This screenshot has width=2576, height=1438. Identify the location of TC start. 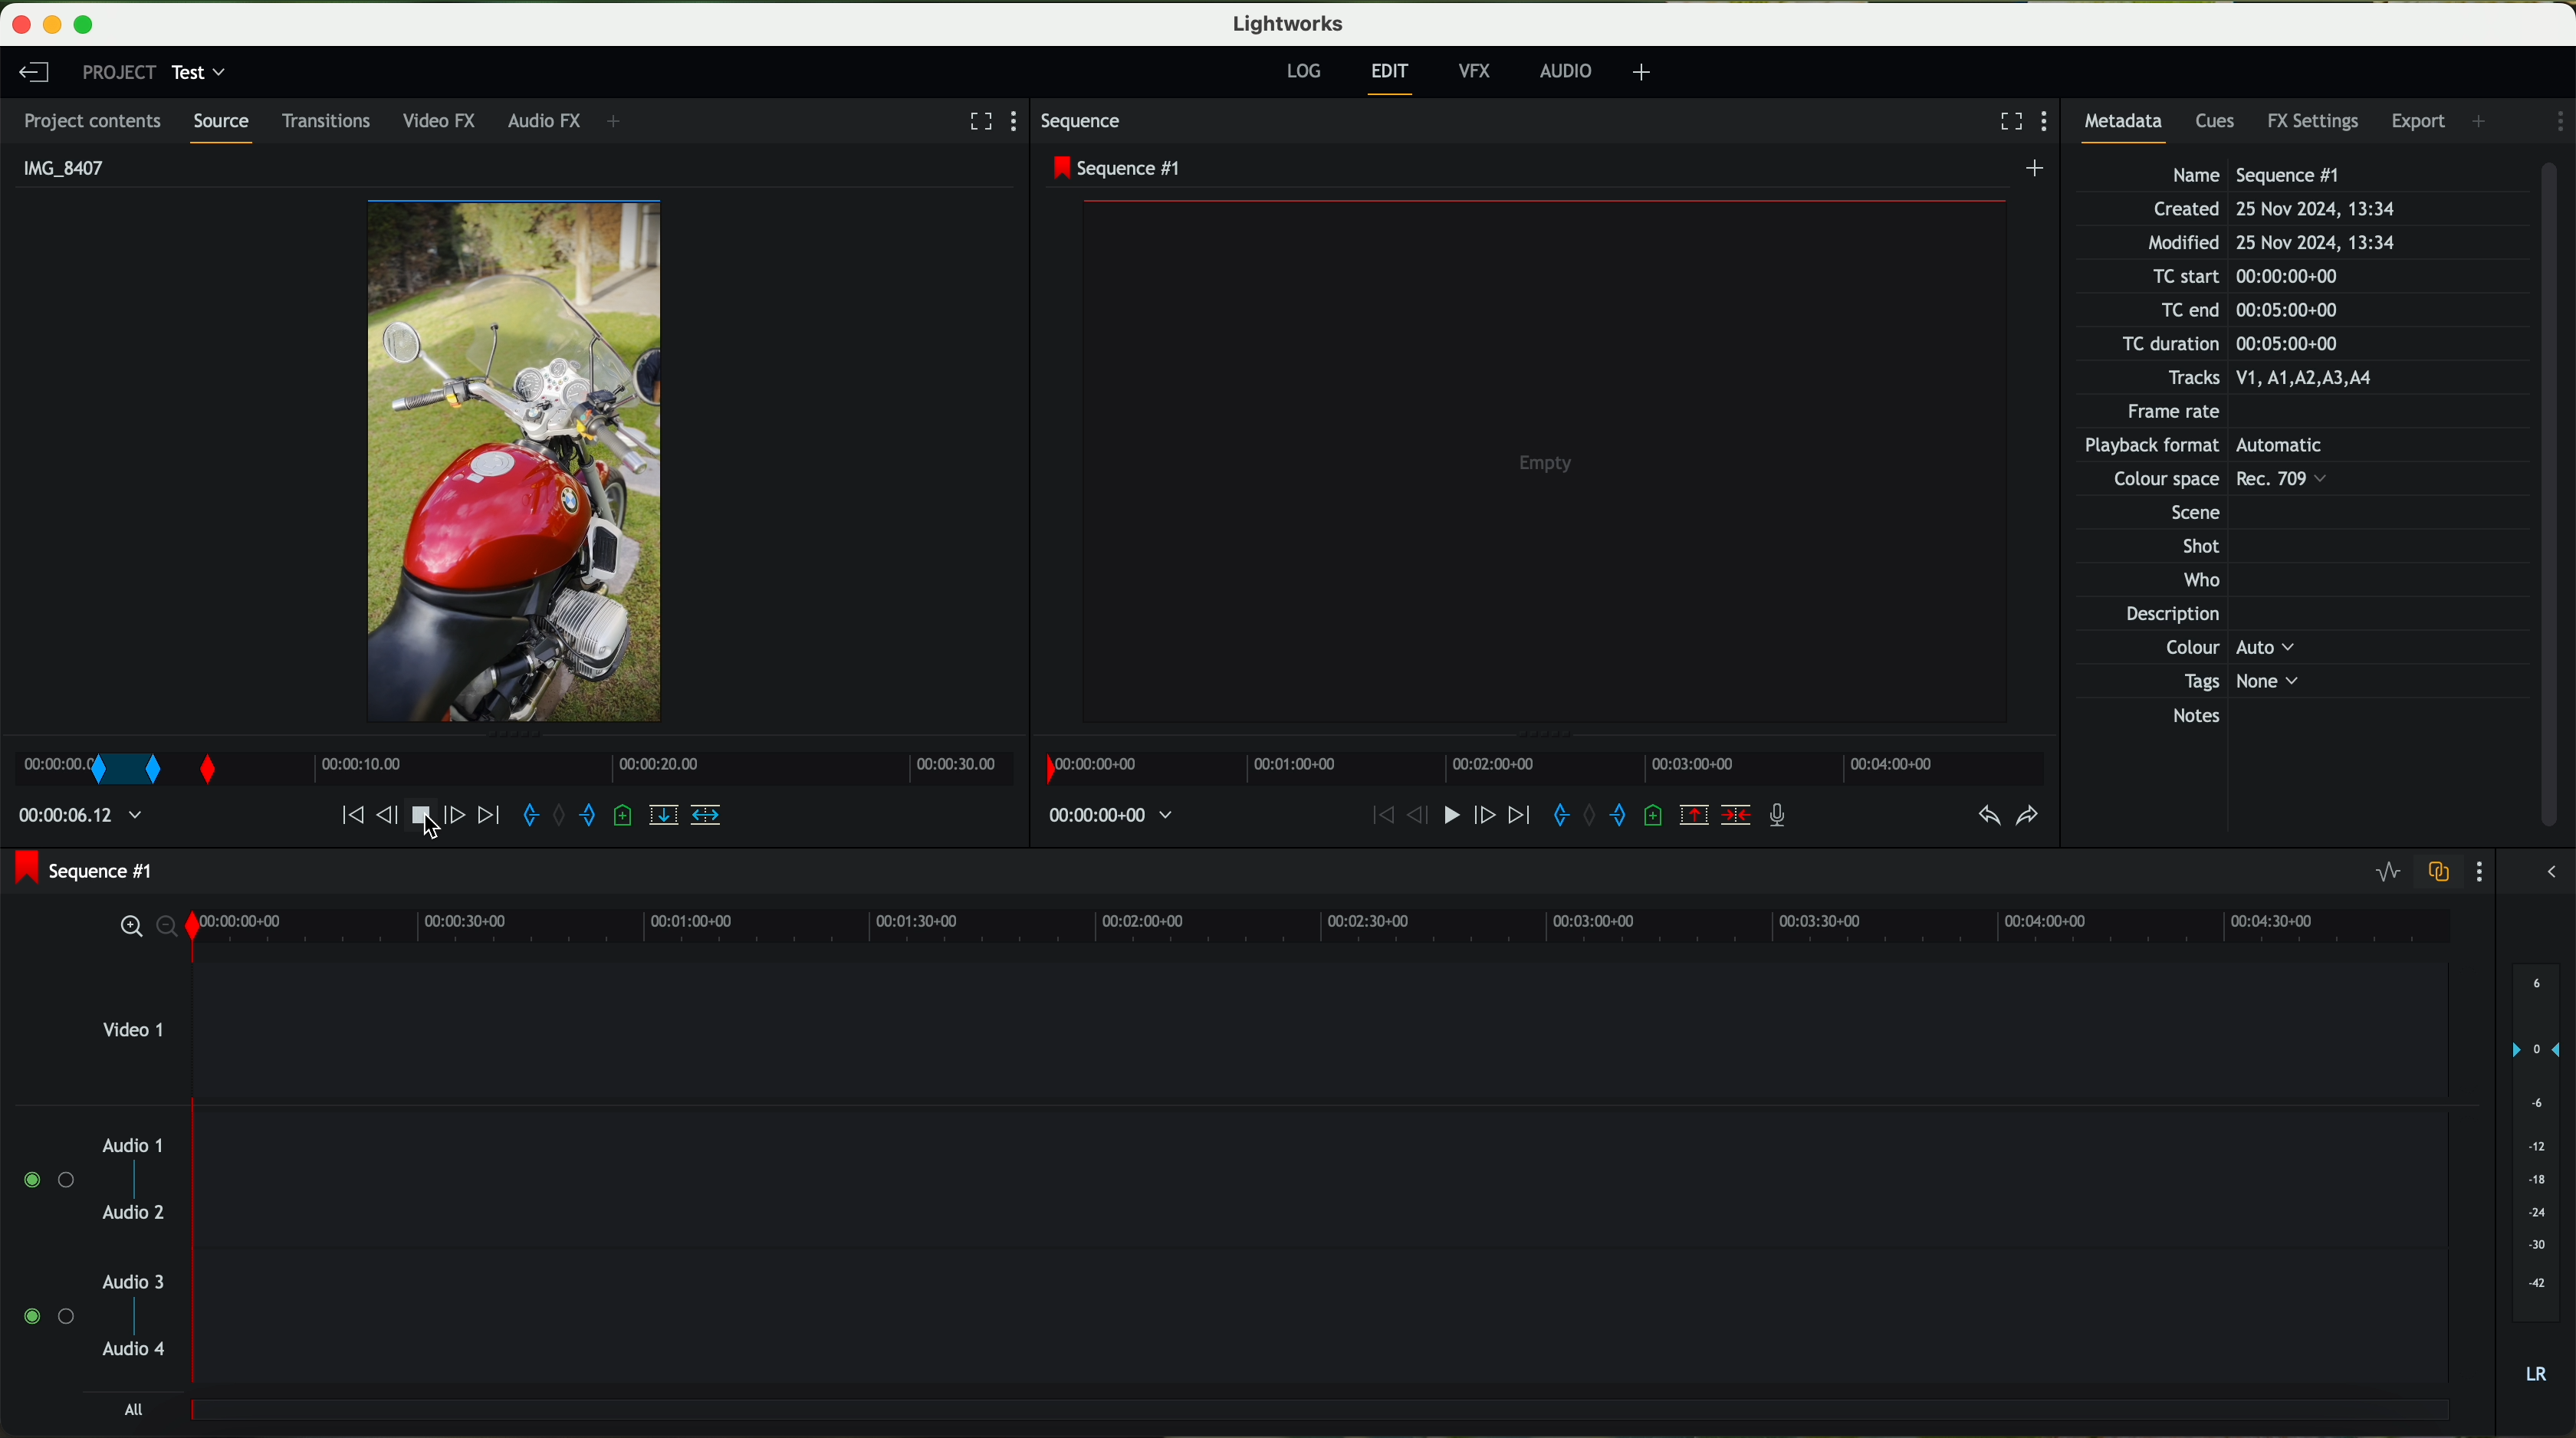
(2242, 277).